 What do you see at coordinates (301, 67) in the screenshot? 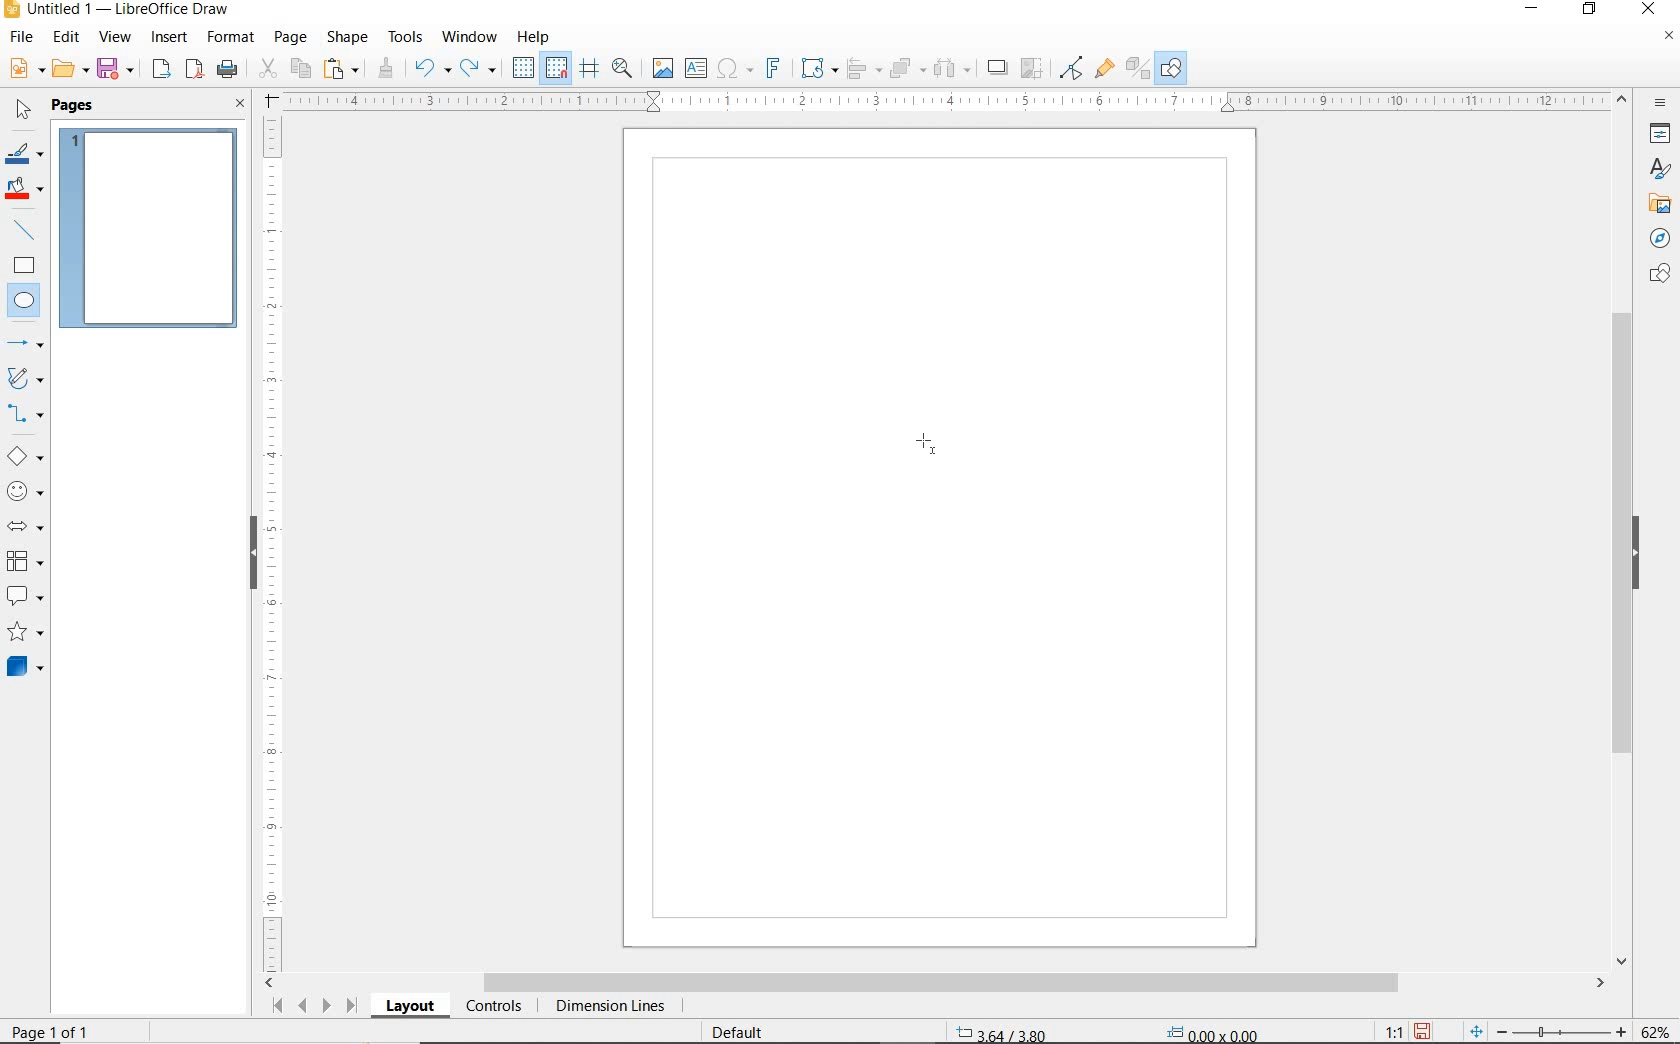
I see `COPY` at bounding box center [301, 67].